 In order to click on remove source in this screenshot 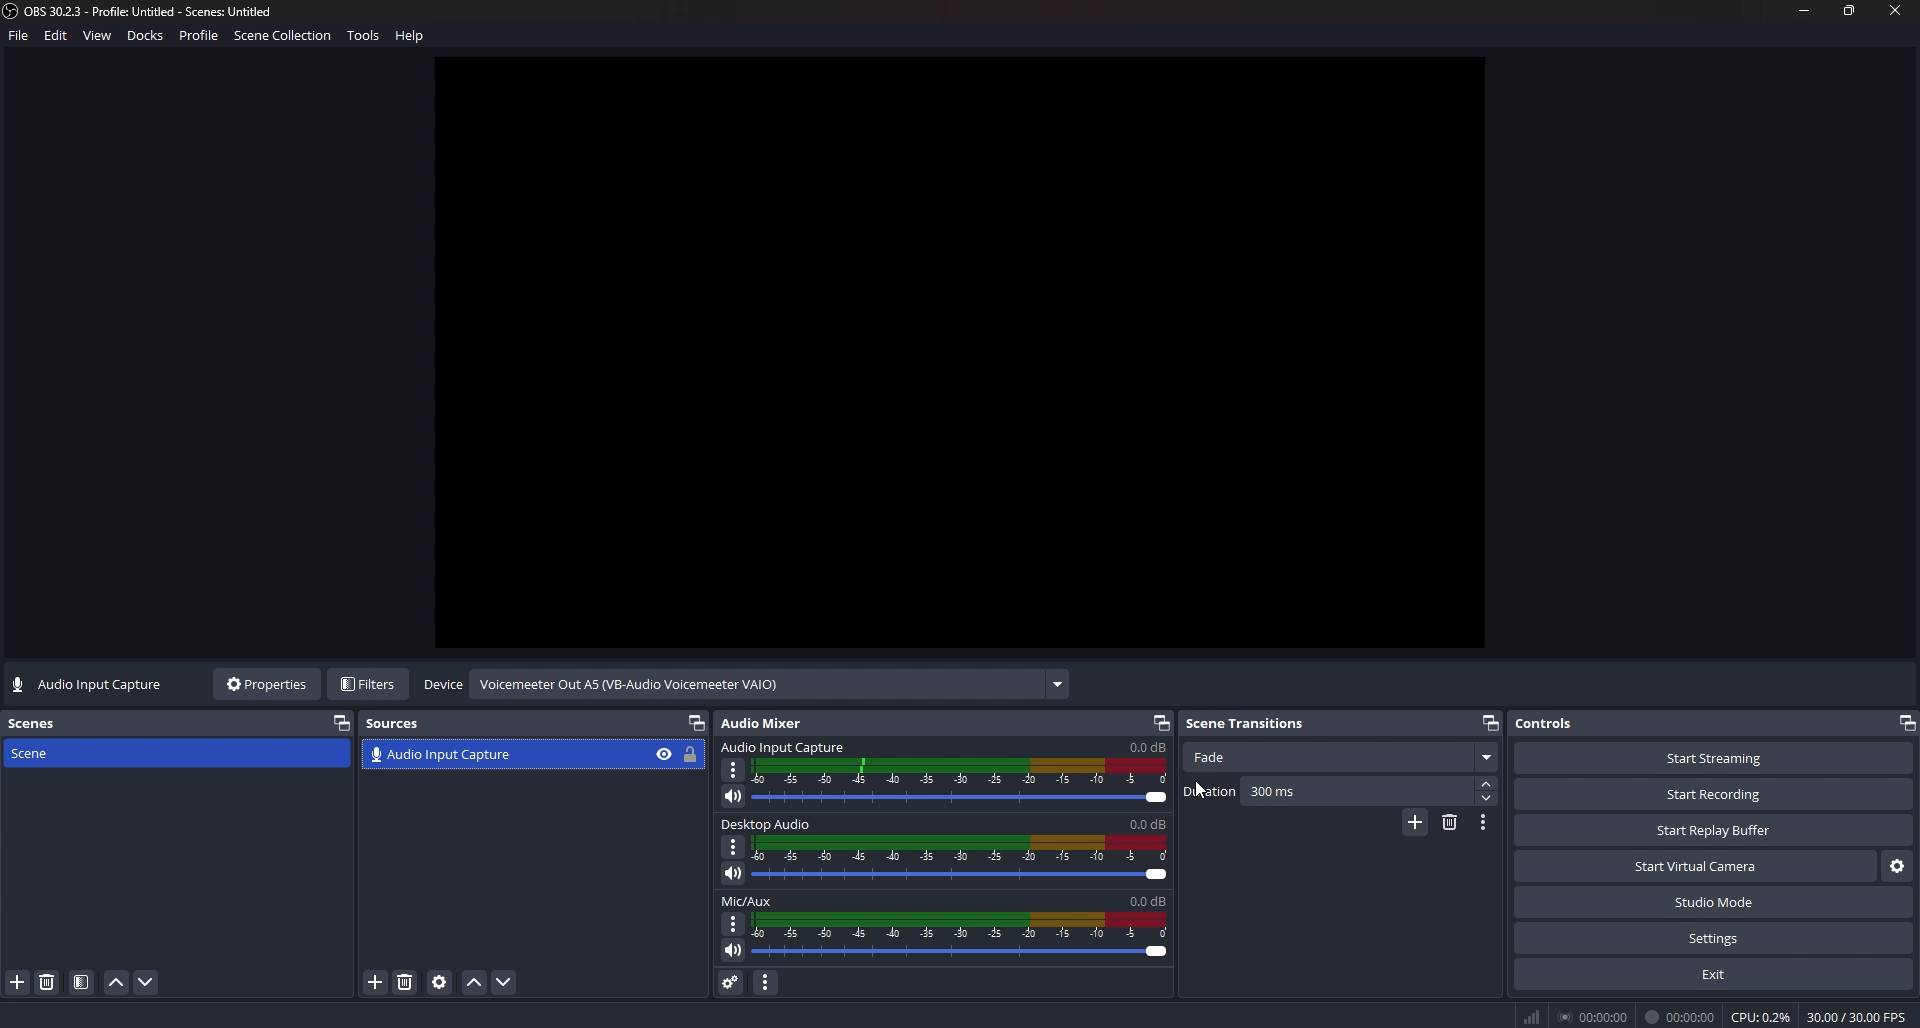, I will do `click(405, 982)`.